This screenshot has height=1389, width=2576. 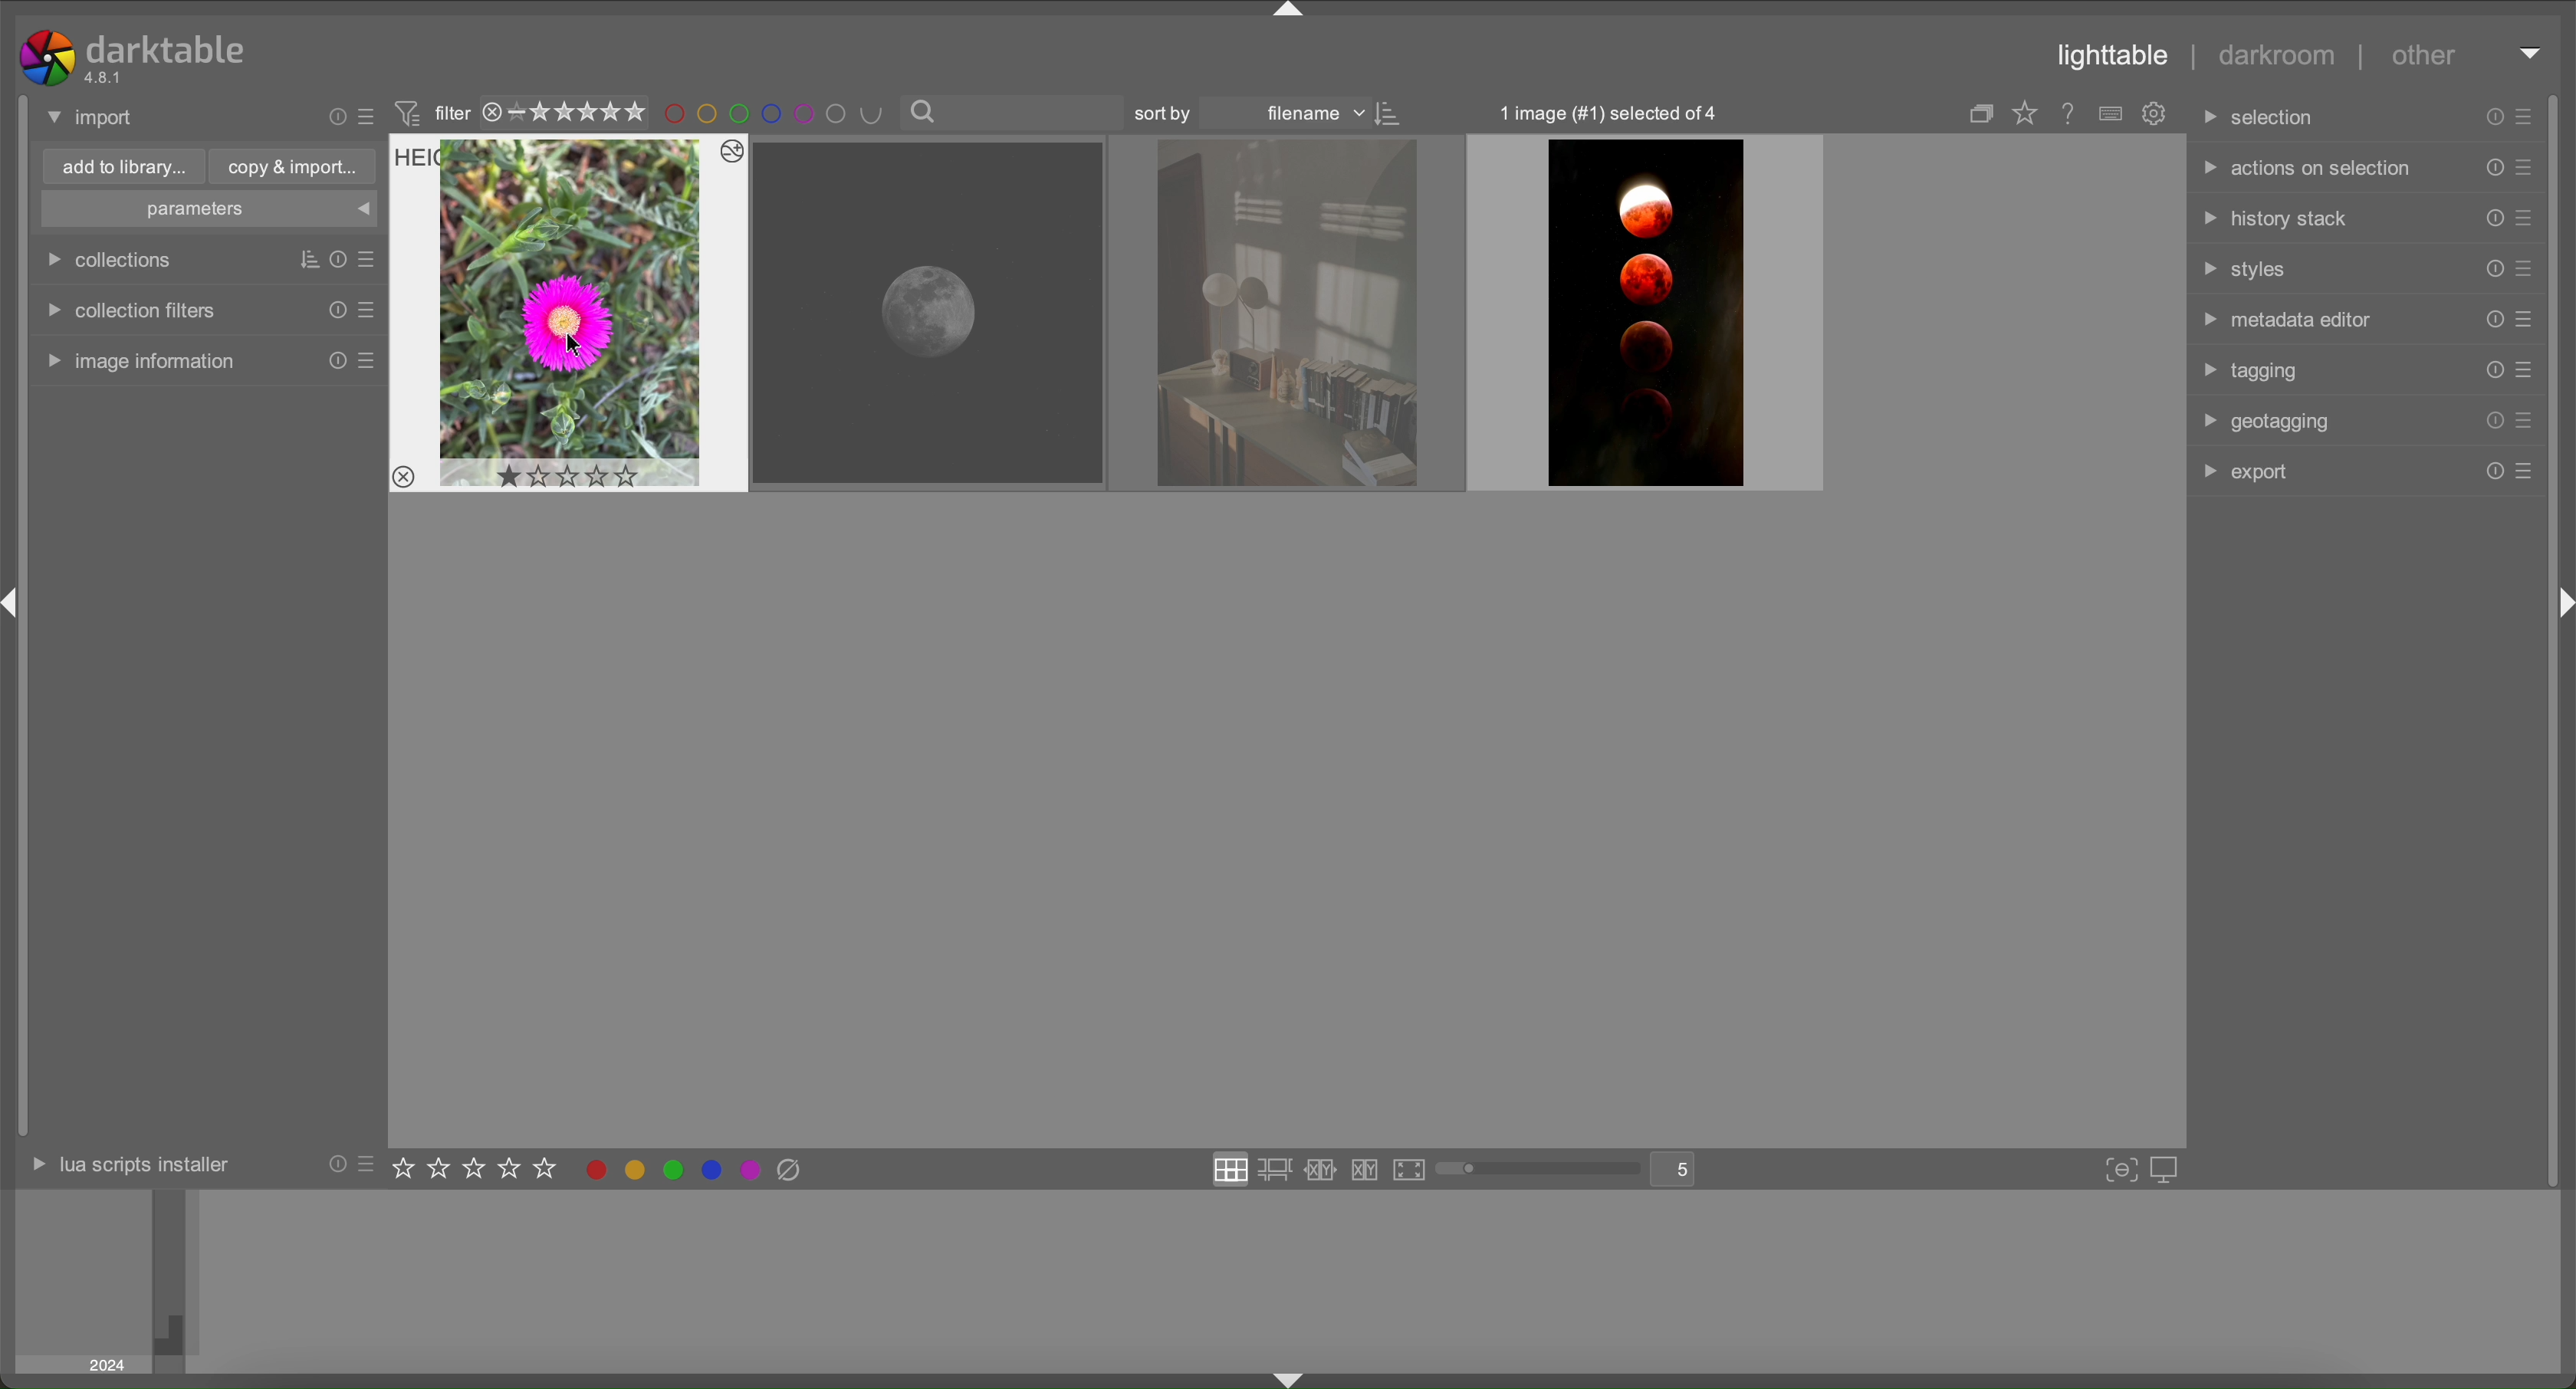 What do you see at coordinates (94, 117) in the screenshot?
I see `import` at bounding box center [94, 117].